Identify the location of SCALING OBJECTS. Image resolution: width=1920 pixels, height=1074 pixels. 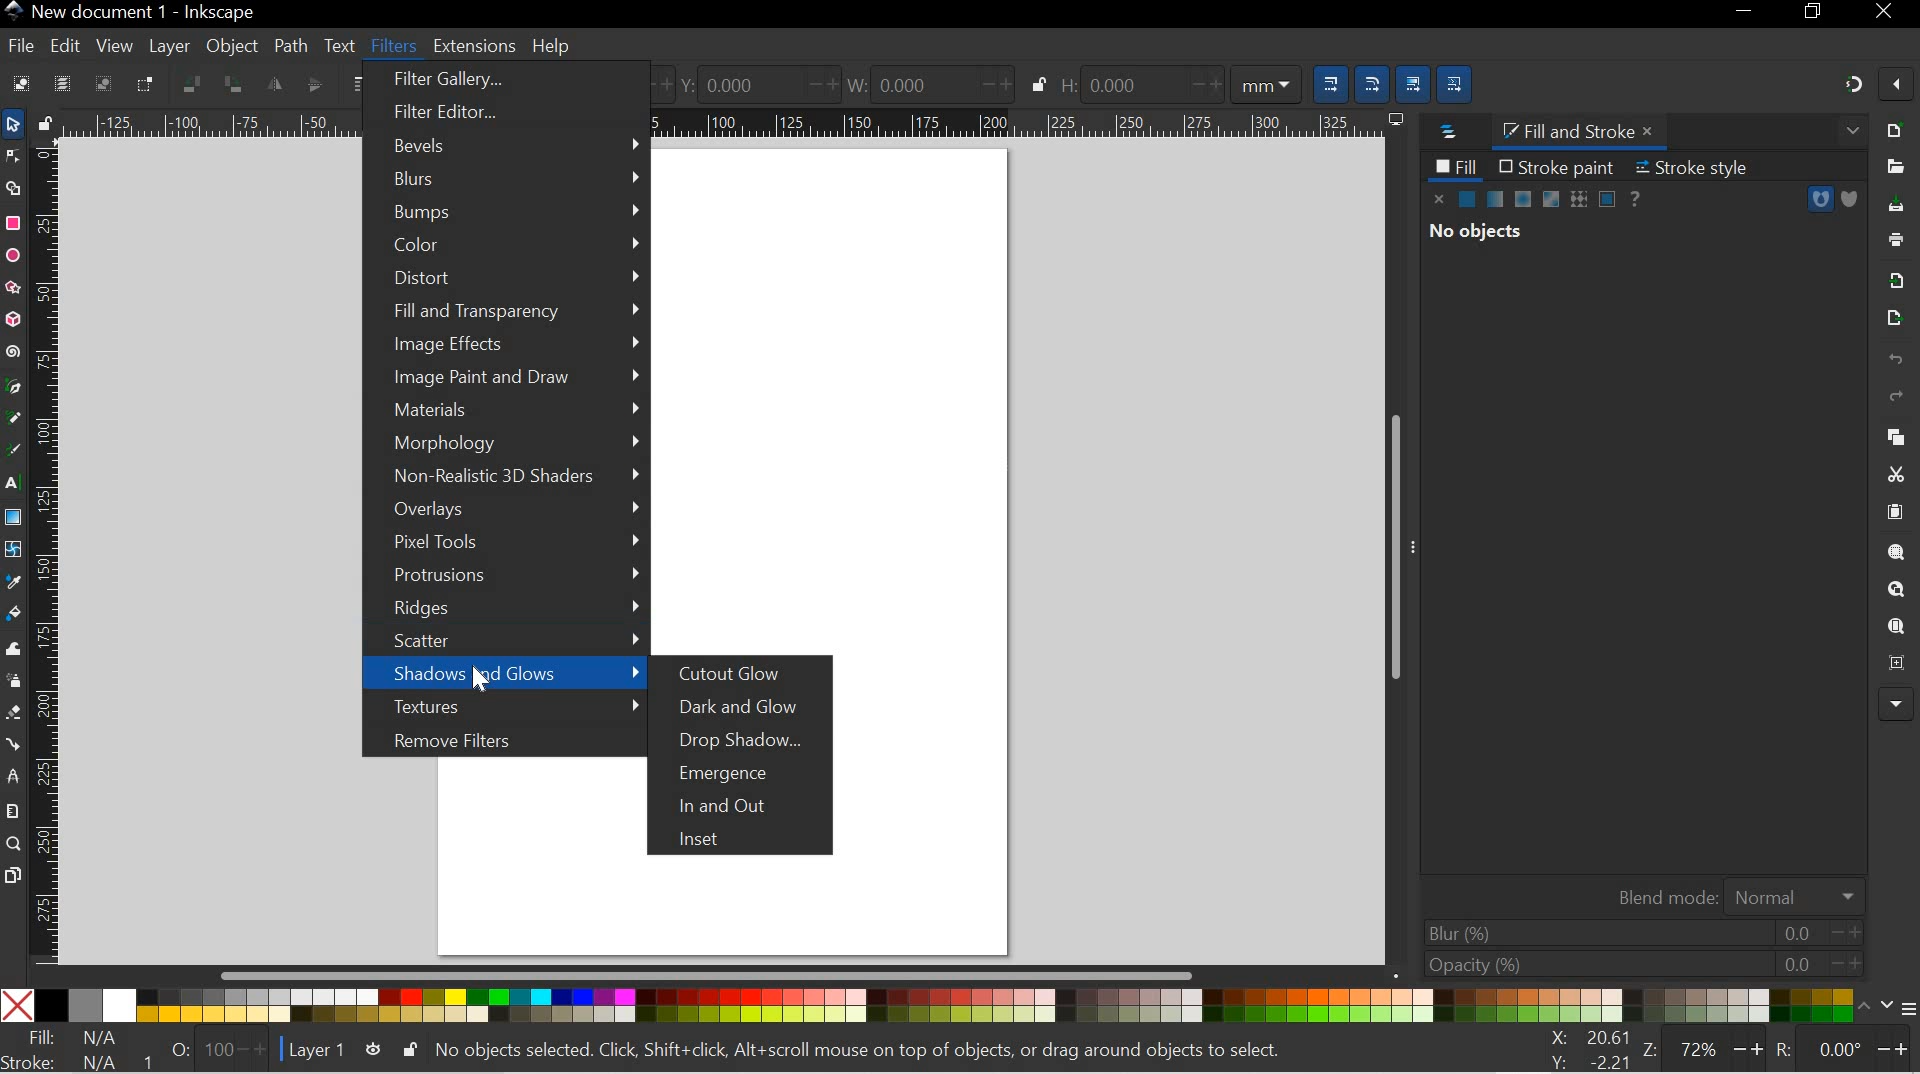
(1327, 81).